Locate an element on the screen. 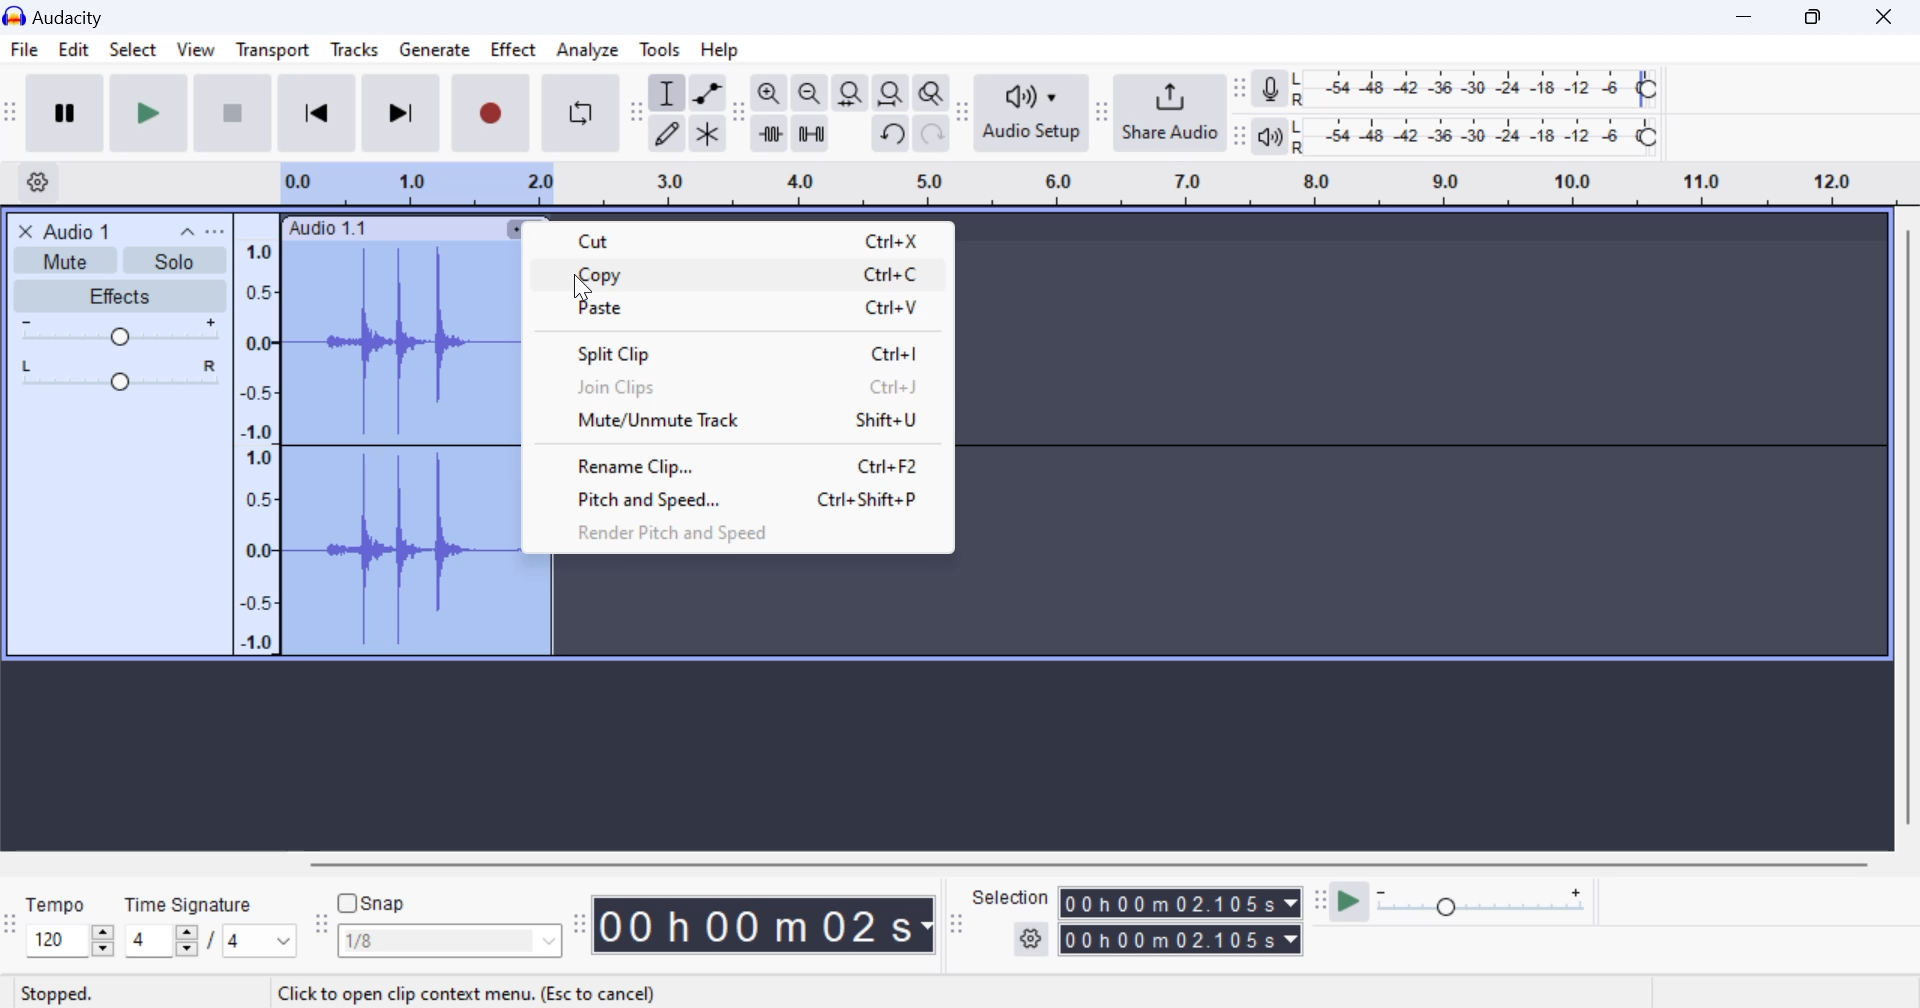  Cut is located at coordinates (734, 238).